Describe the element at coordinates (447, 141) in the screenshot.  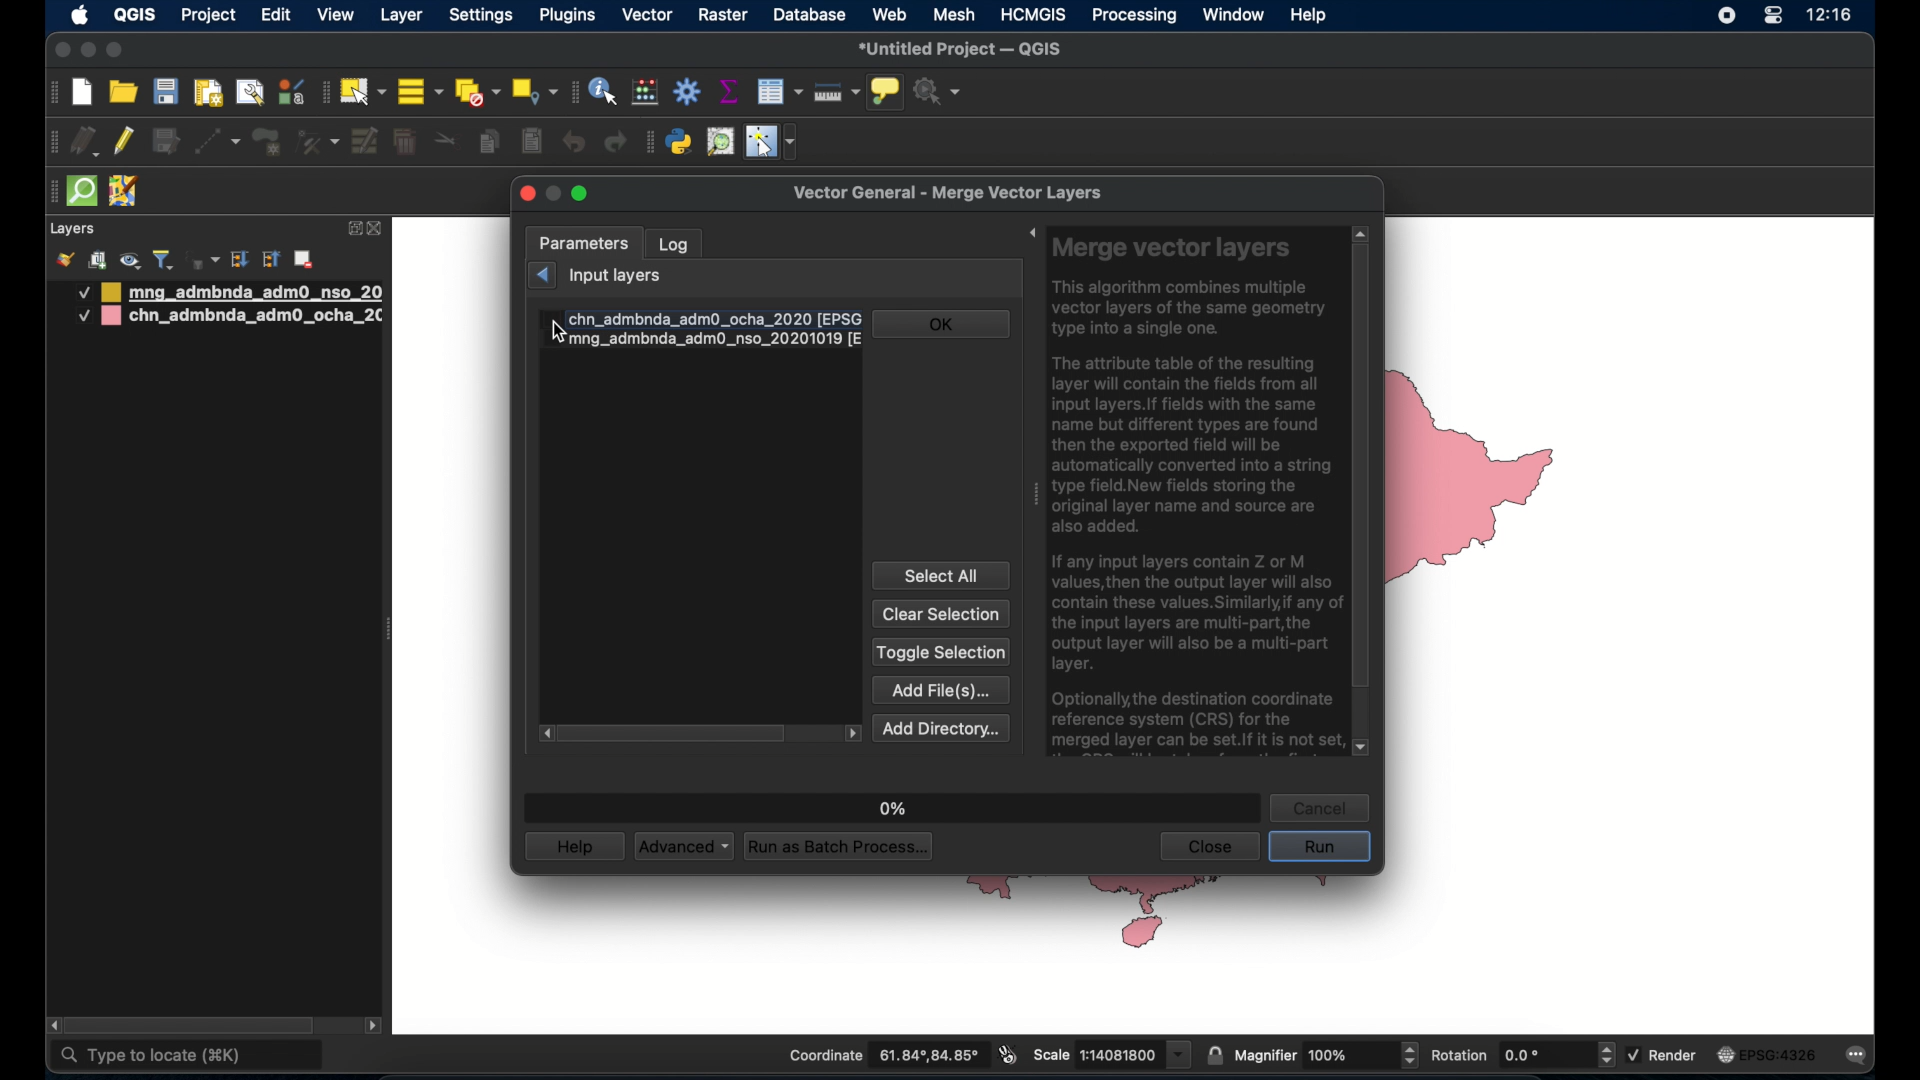
I see `cut features` at that location.